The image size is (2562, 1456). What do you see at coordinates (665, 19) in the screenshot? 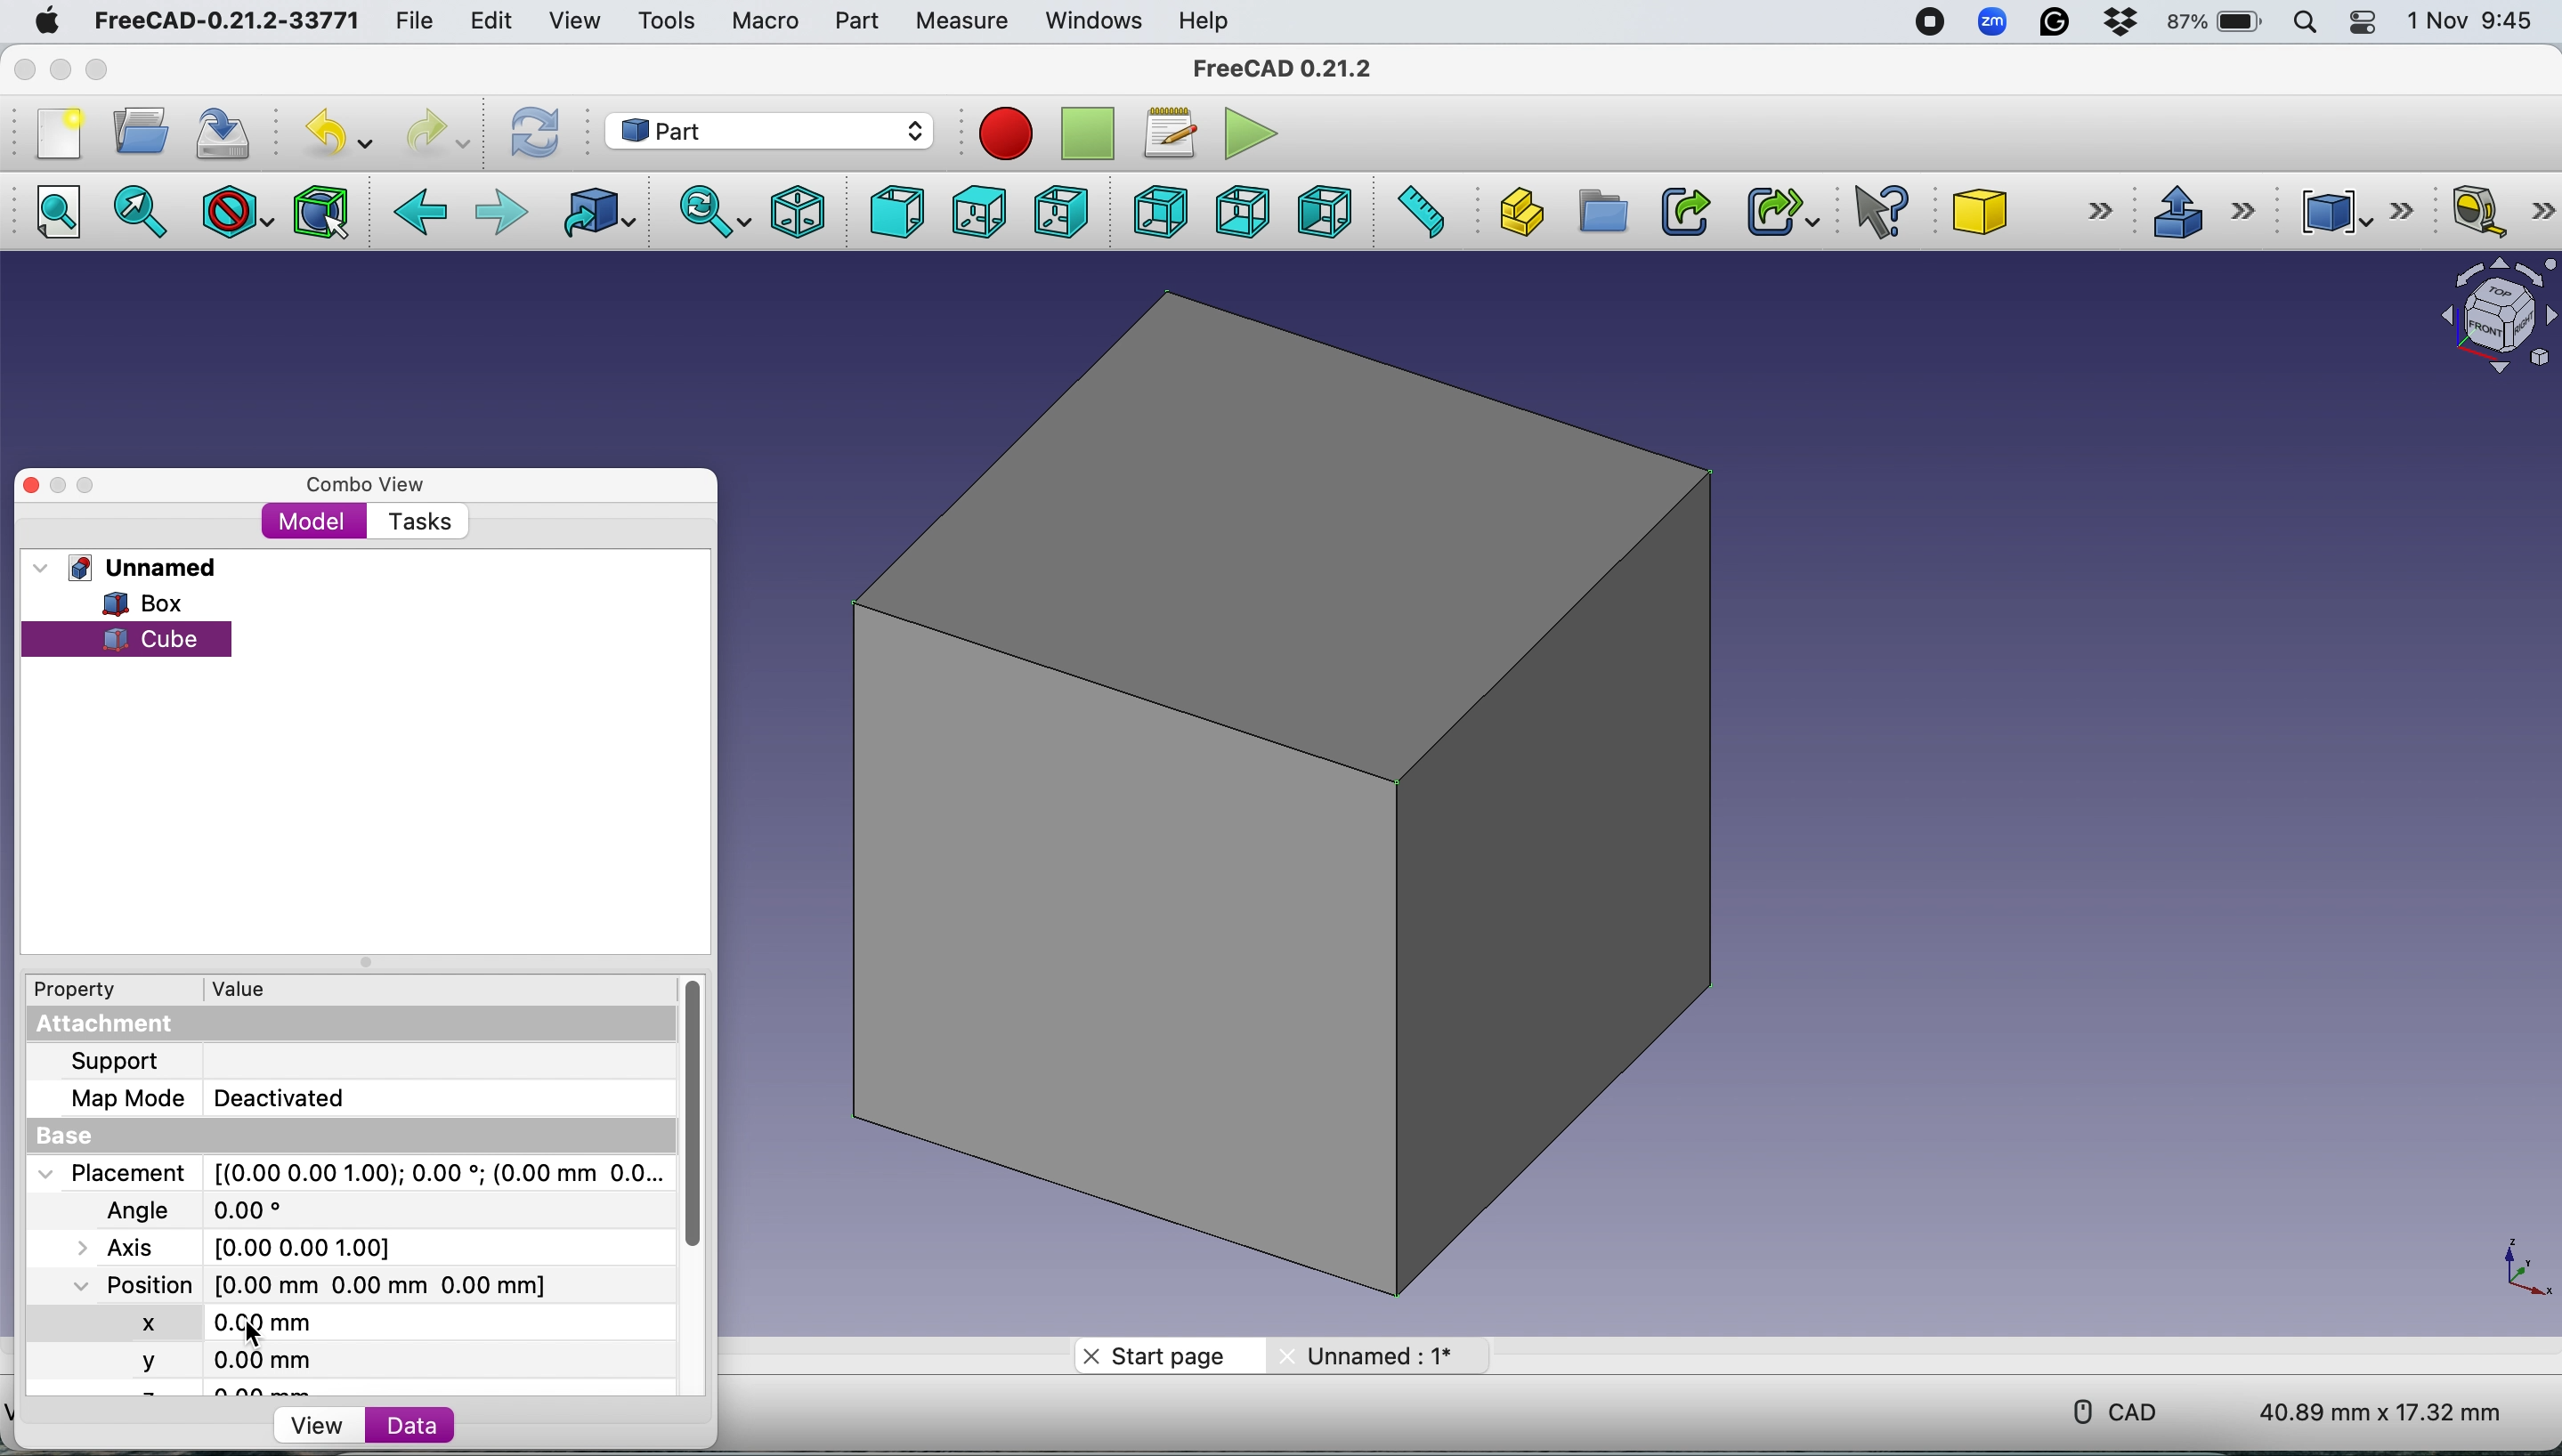
I see `Tools` at bounding box center [665, 19].